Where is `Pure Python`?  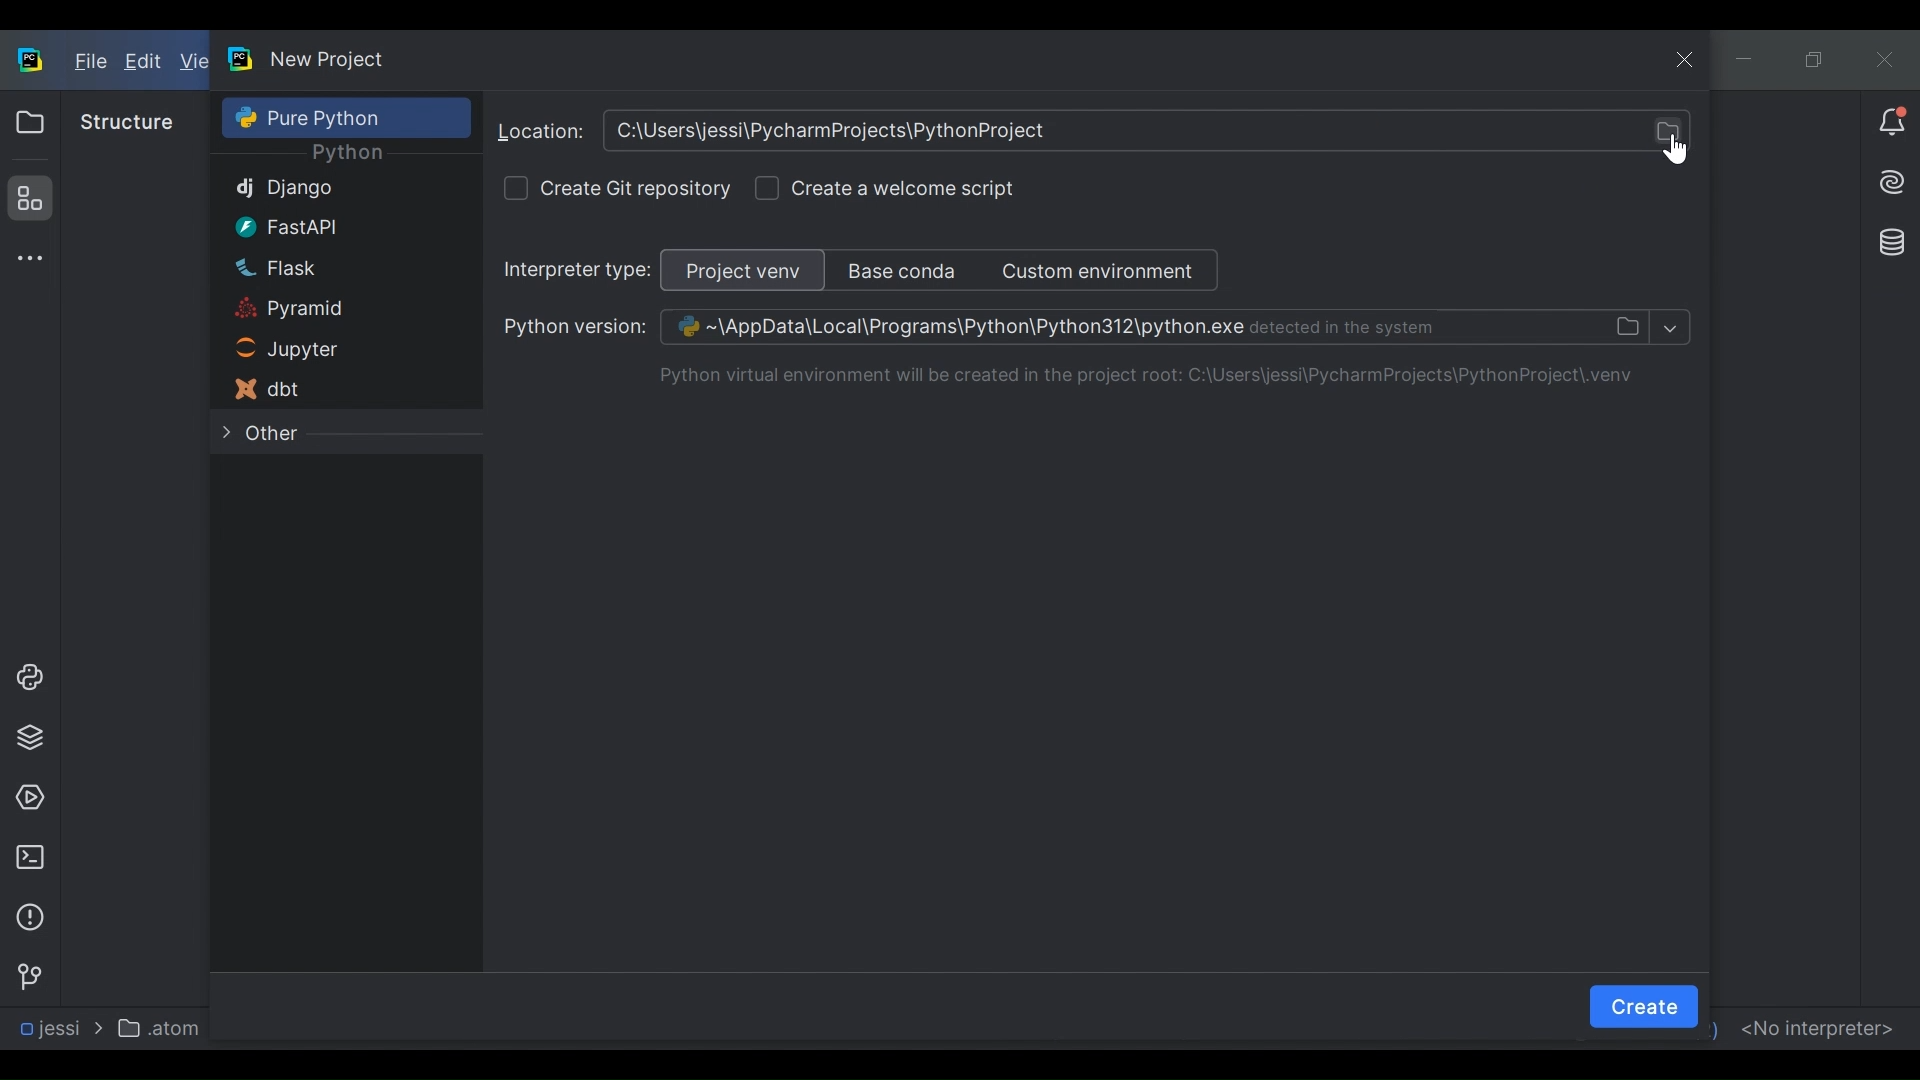 Pure Python is located at coordinates (346, 116).